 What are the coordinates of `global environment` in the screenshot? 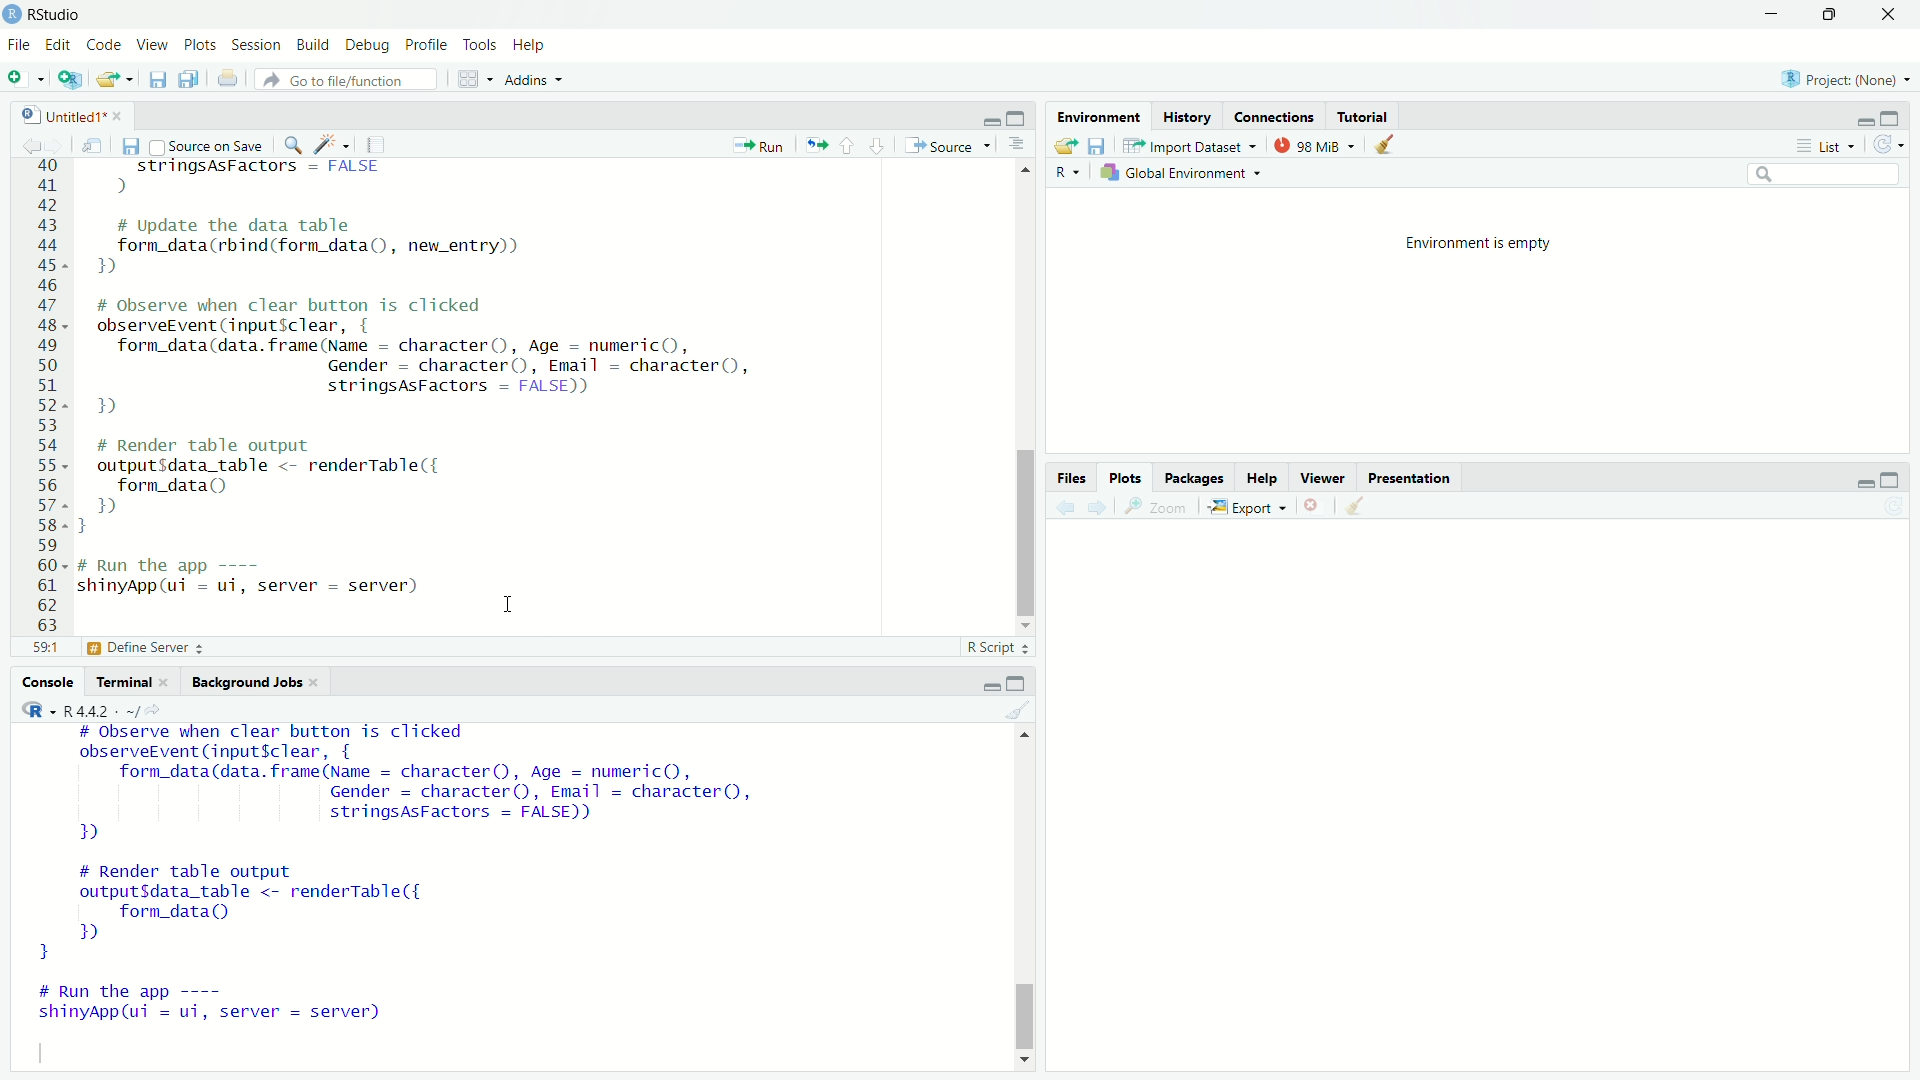 It's located at (1186, 174).